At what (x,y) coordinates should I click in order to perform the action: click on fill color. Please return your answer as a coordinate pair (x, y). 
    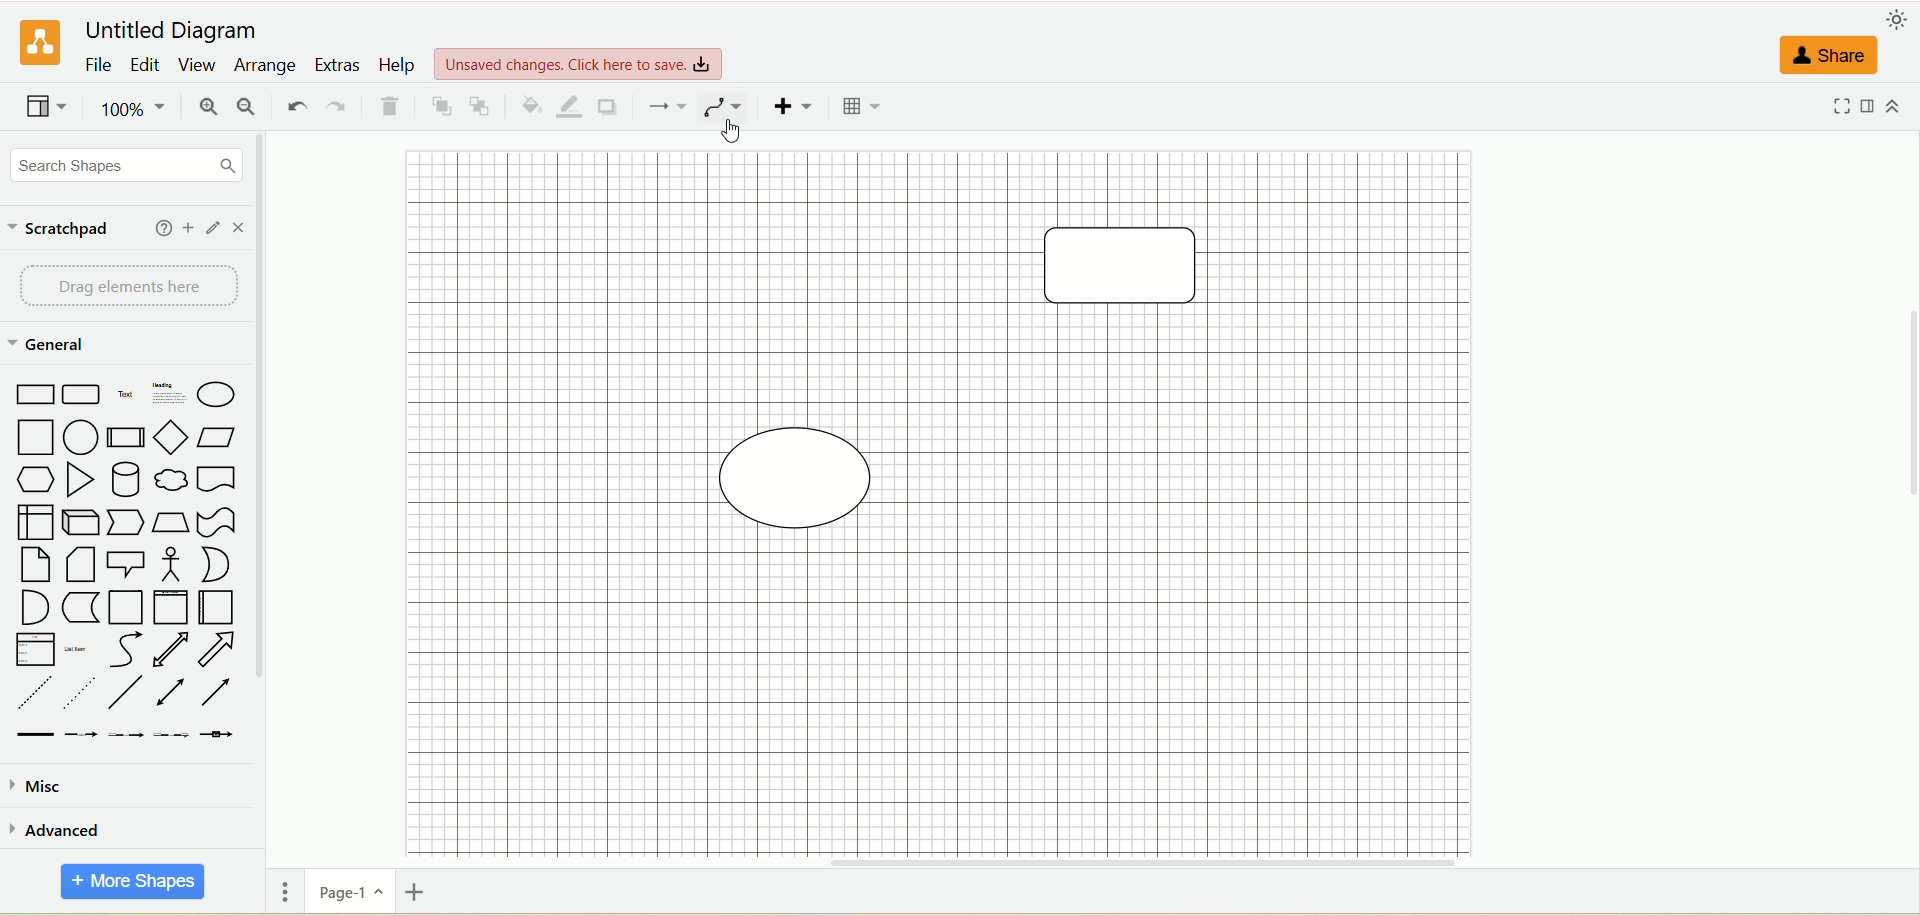
    Looking at the image, I should click on (529, 105).